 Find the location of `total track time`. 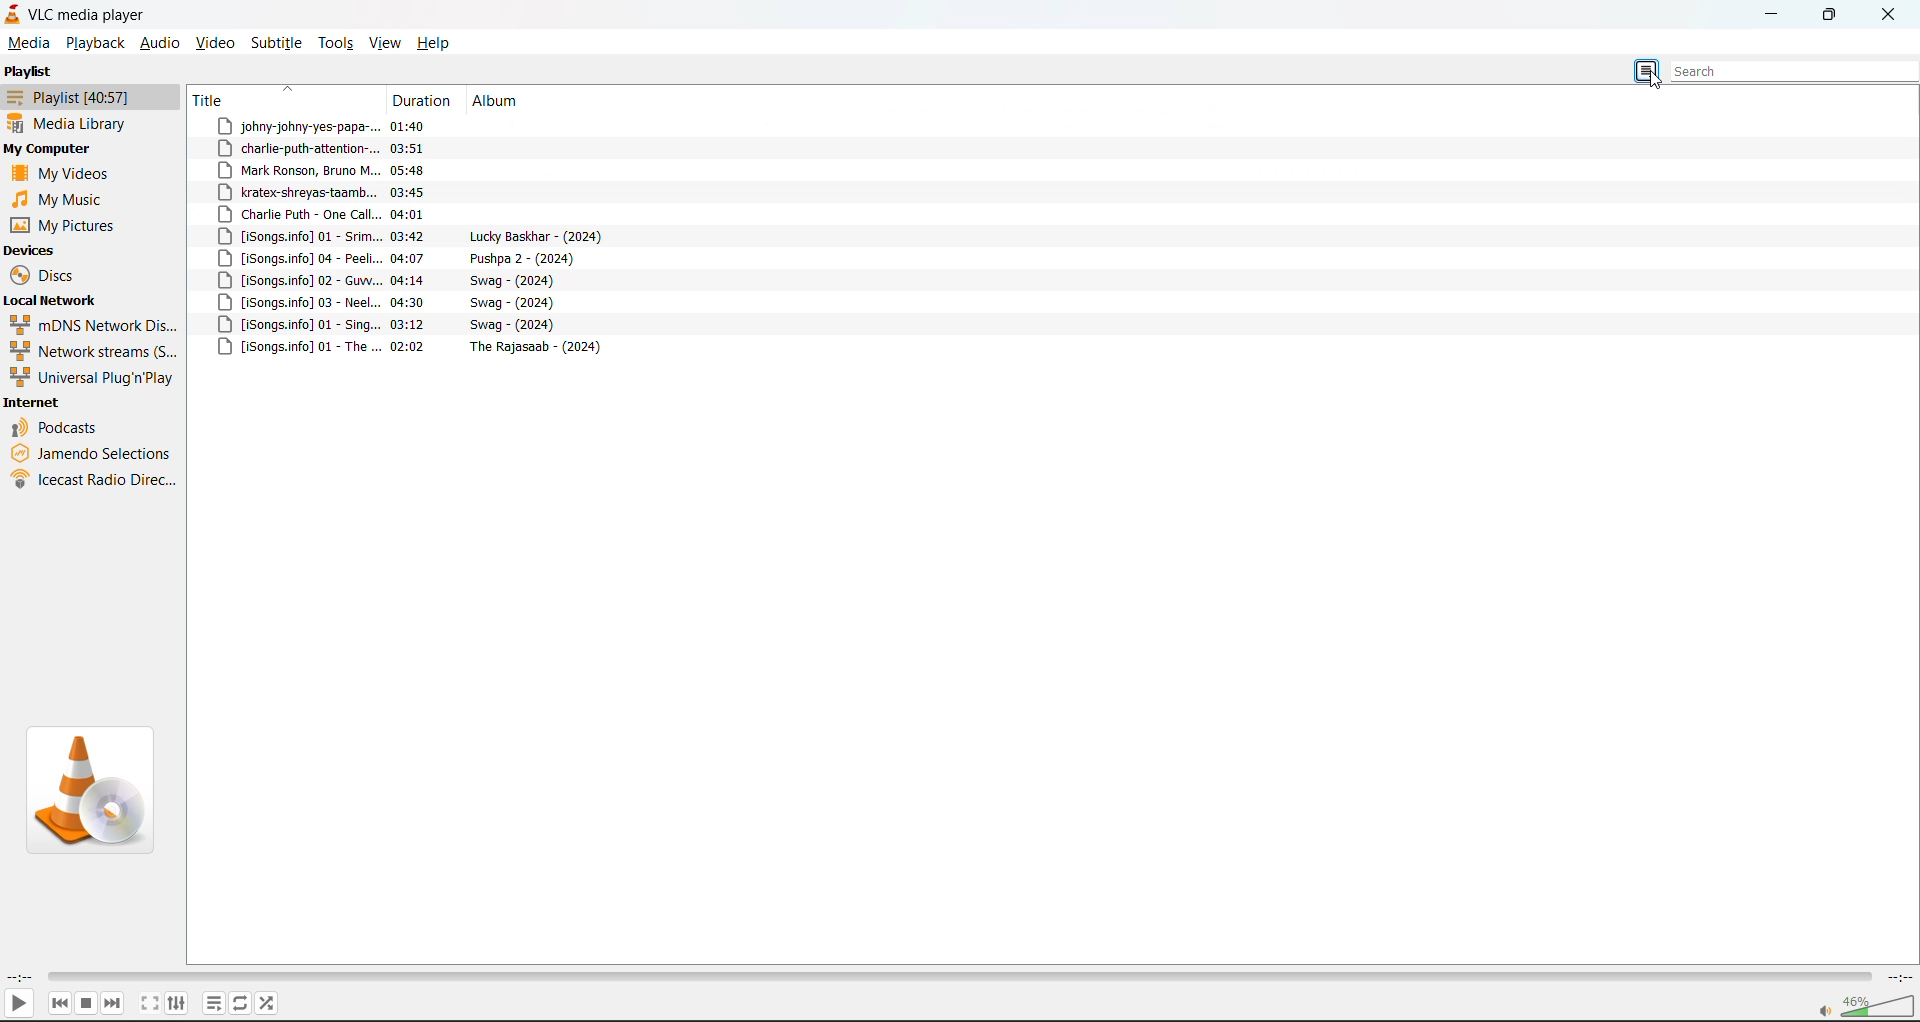

total track time is located at coordinates (1898, 980).